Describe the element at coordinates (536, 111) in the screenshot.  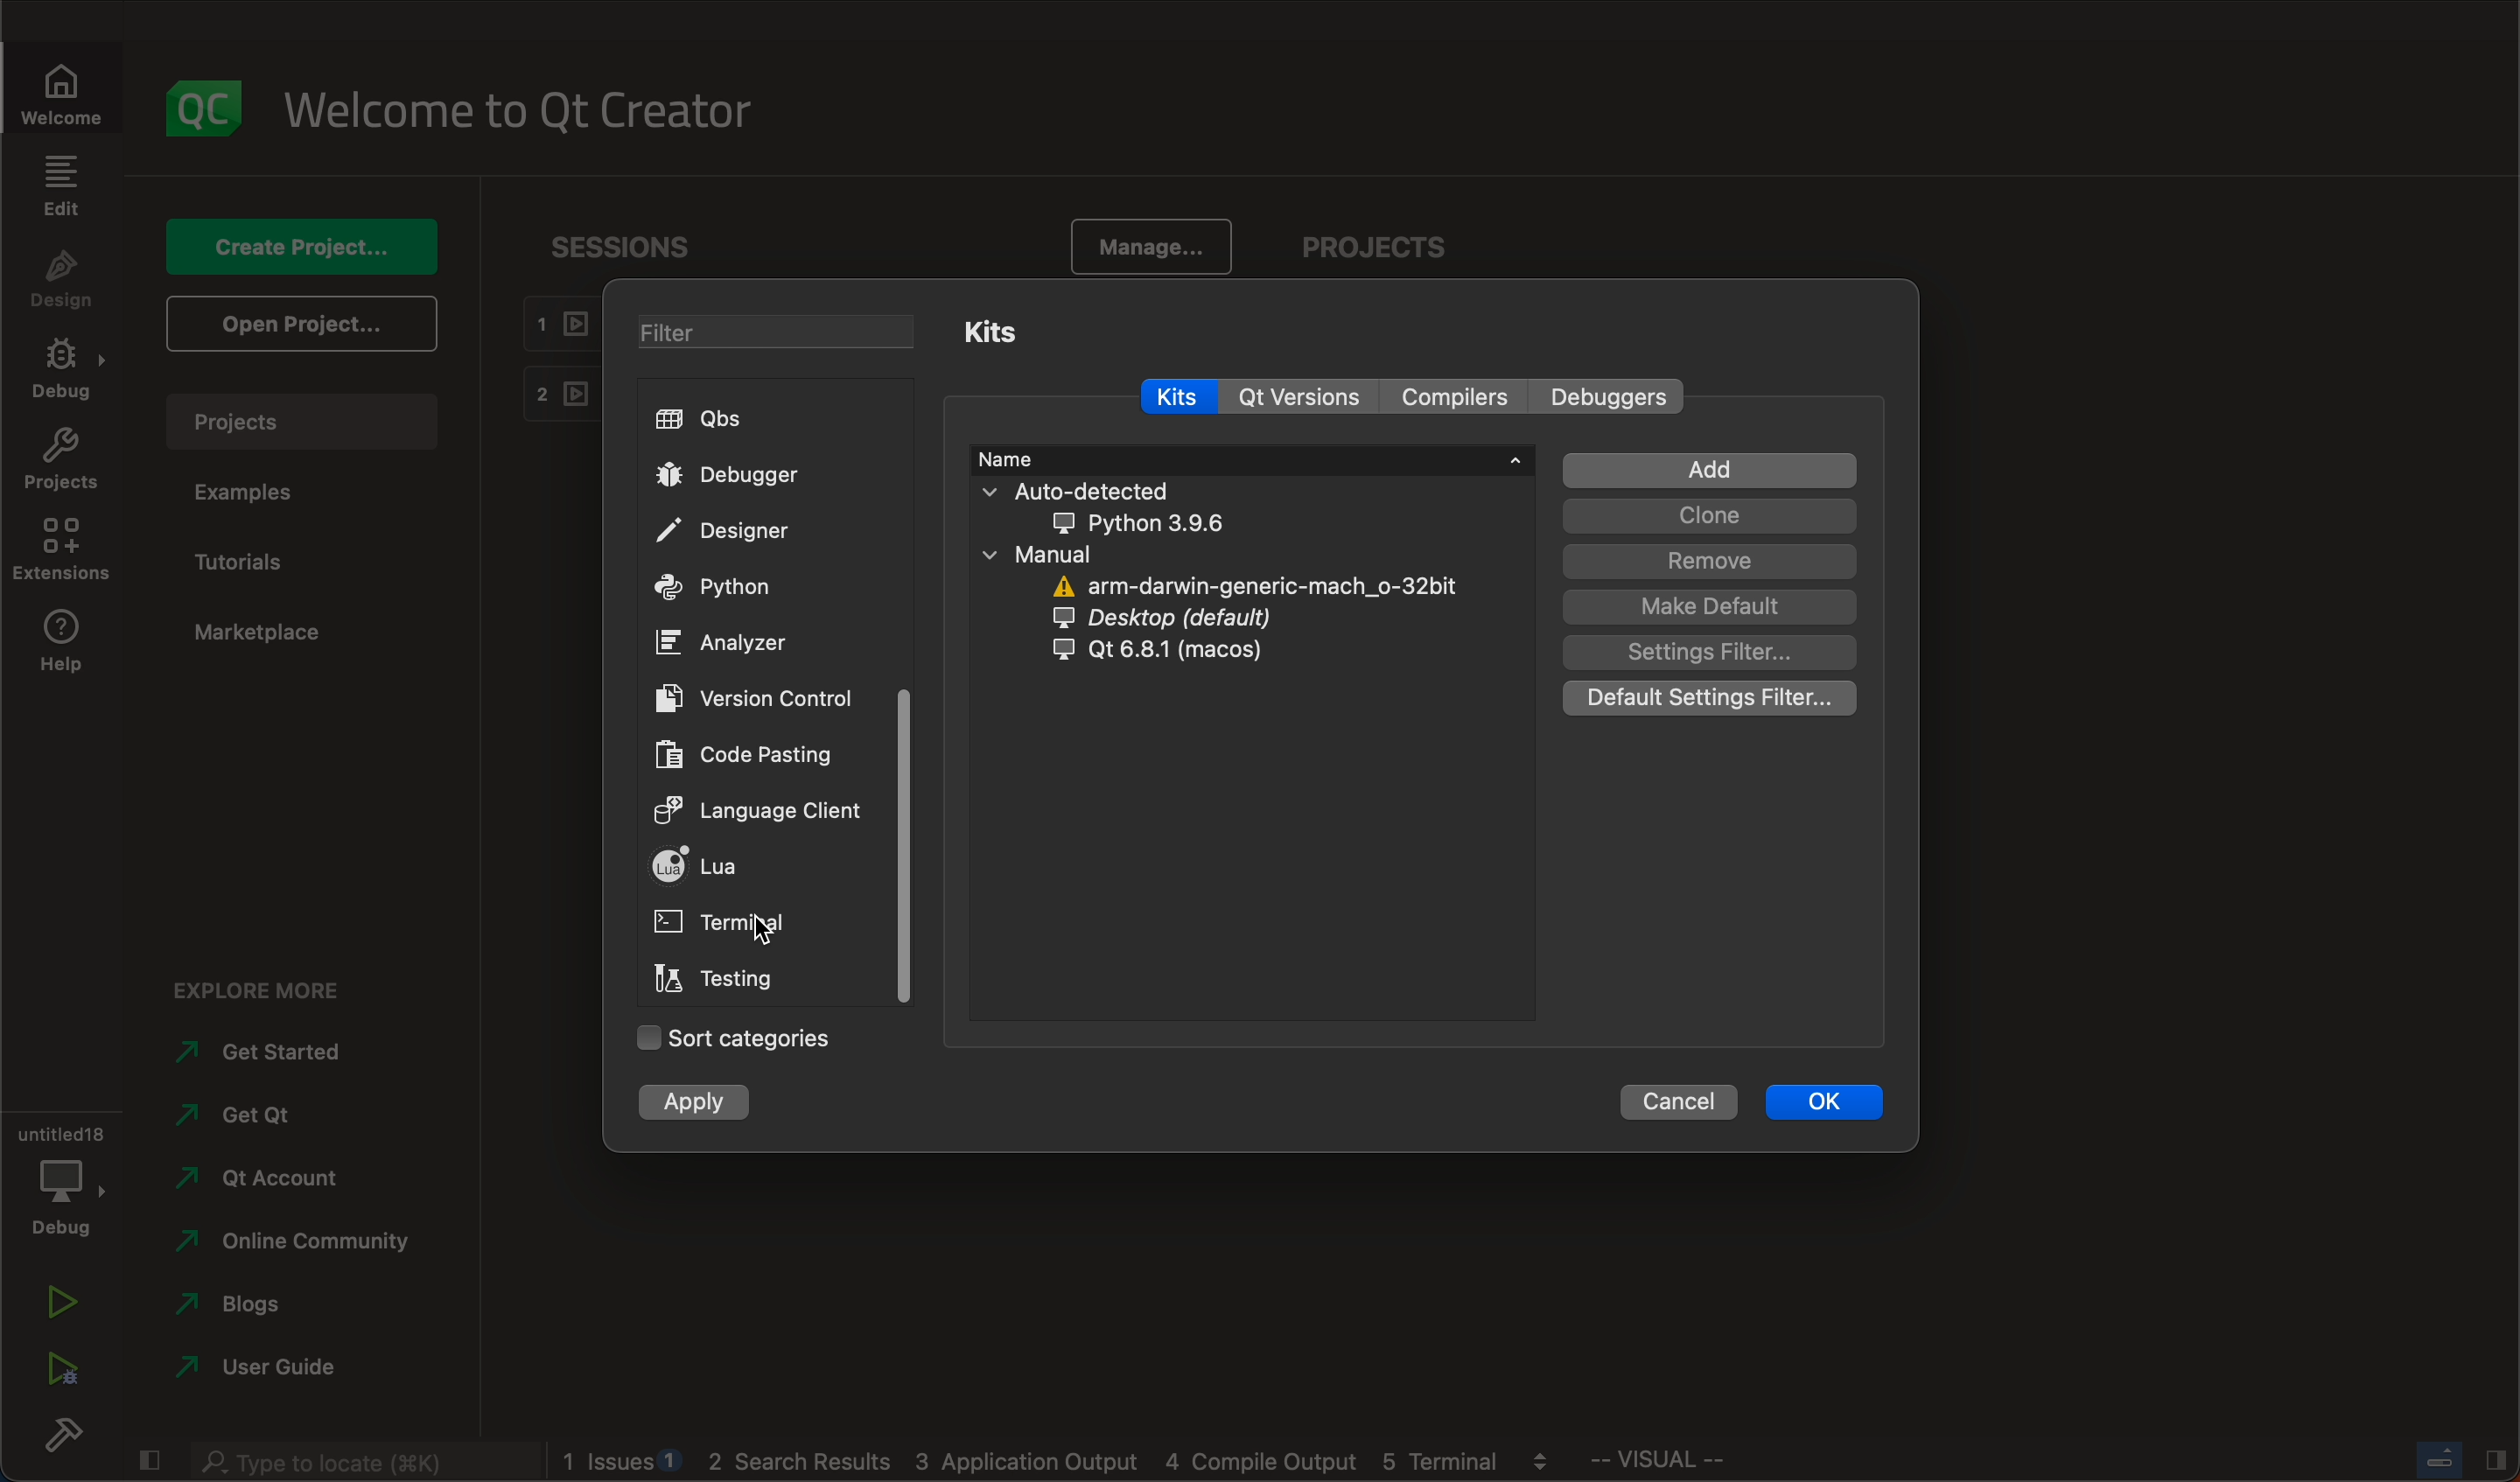
I see `welcome ` at that location.